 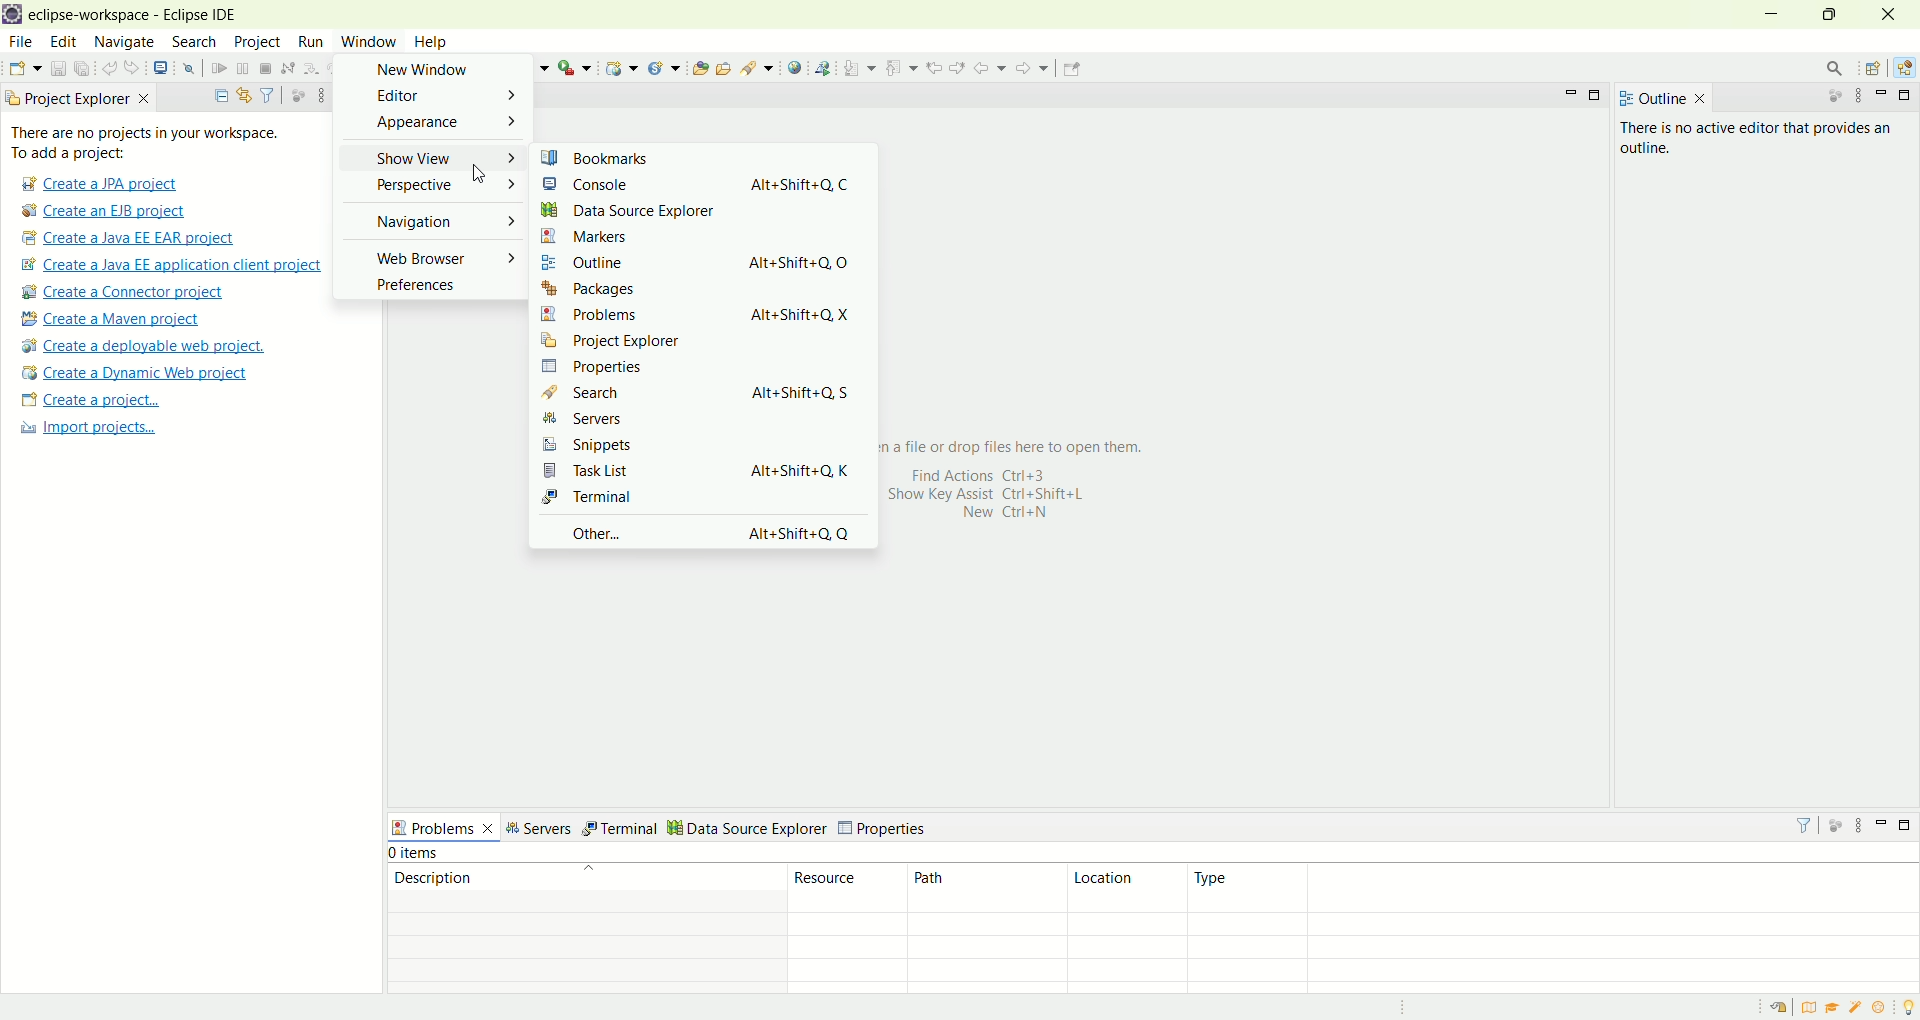 What do you see at coordinates (368, 42) in the screenshot?
I see `window` at bounding box center [368, 42].